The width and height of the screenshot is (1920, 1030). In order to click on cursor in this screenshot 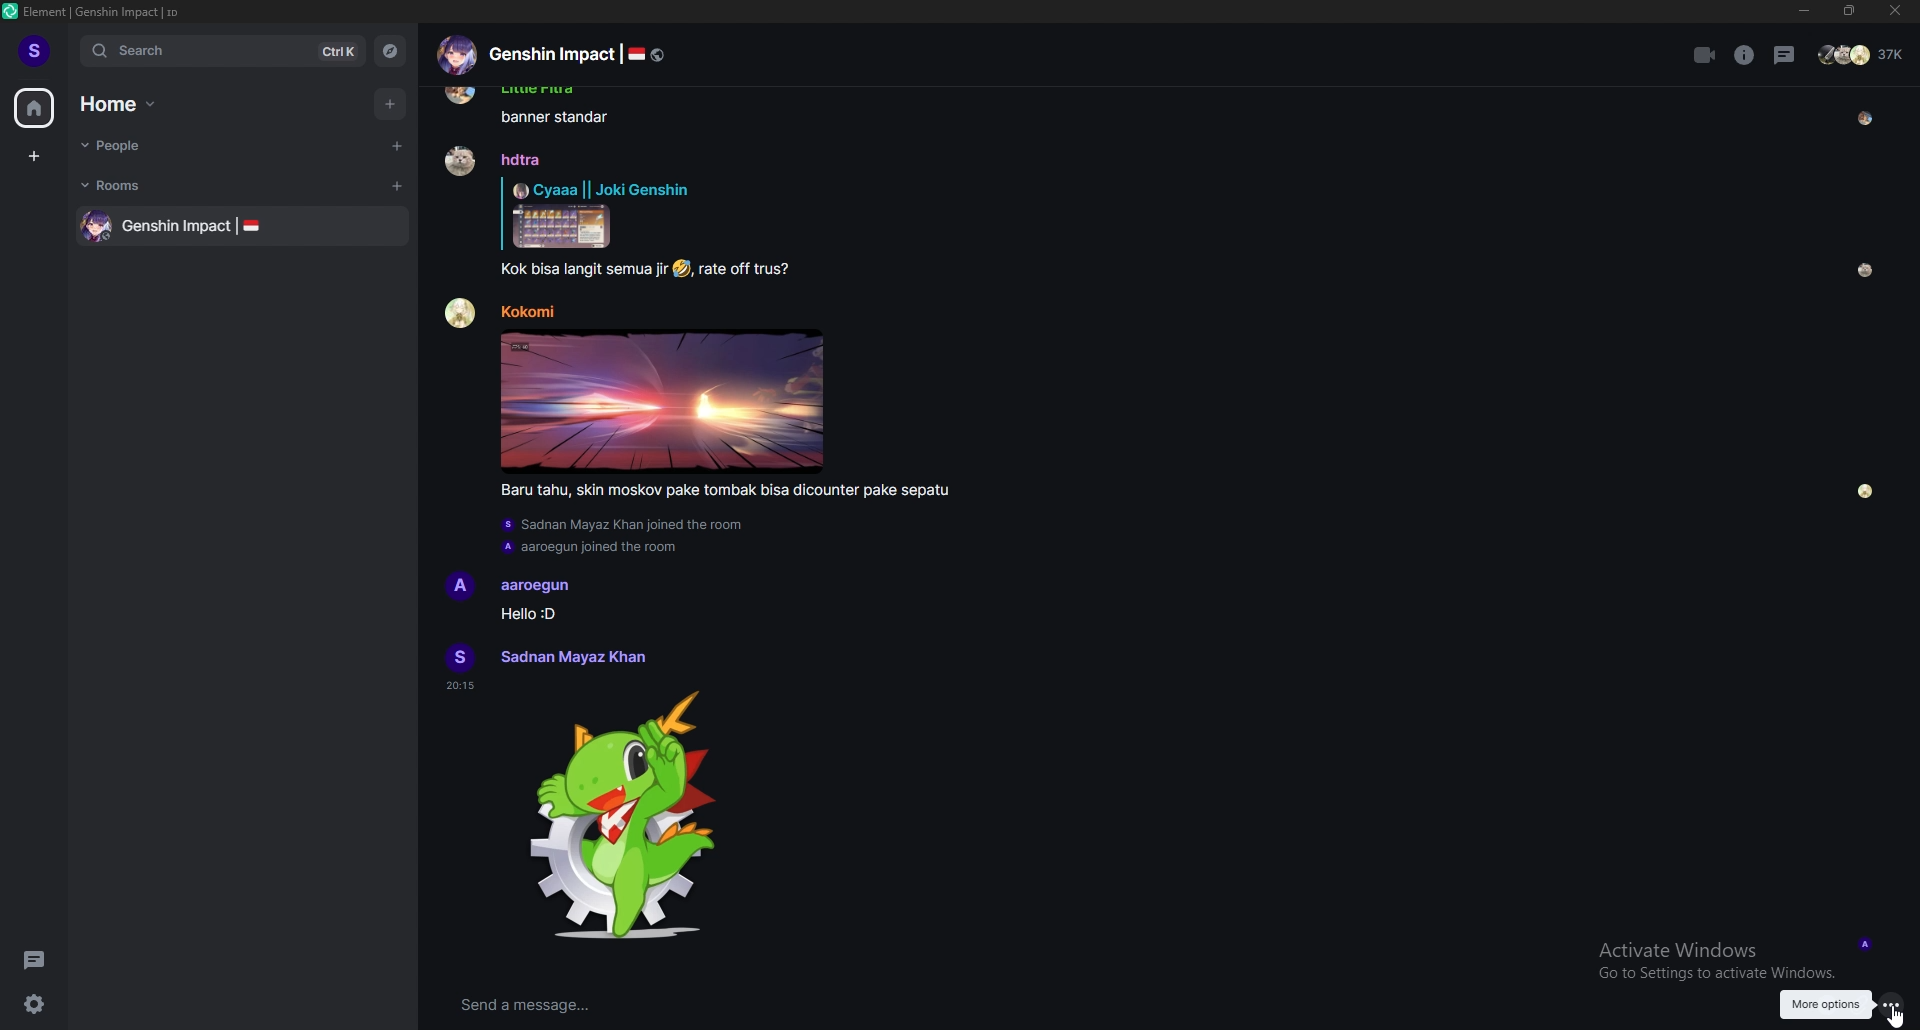, I will do `click(1896, 1017)`.